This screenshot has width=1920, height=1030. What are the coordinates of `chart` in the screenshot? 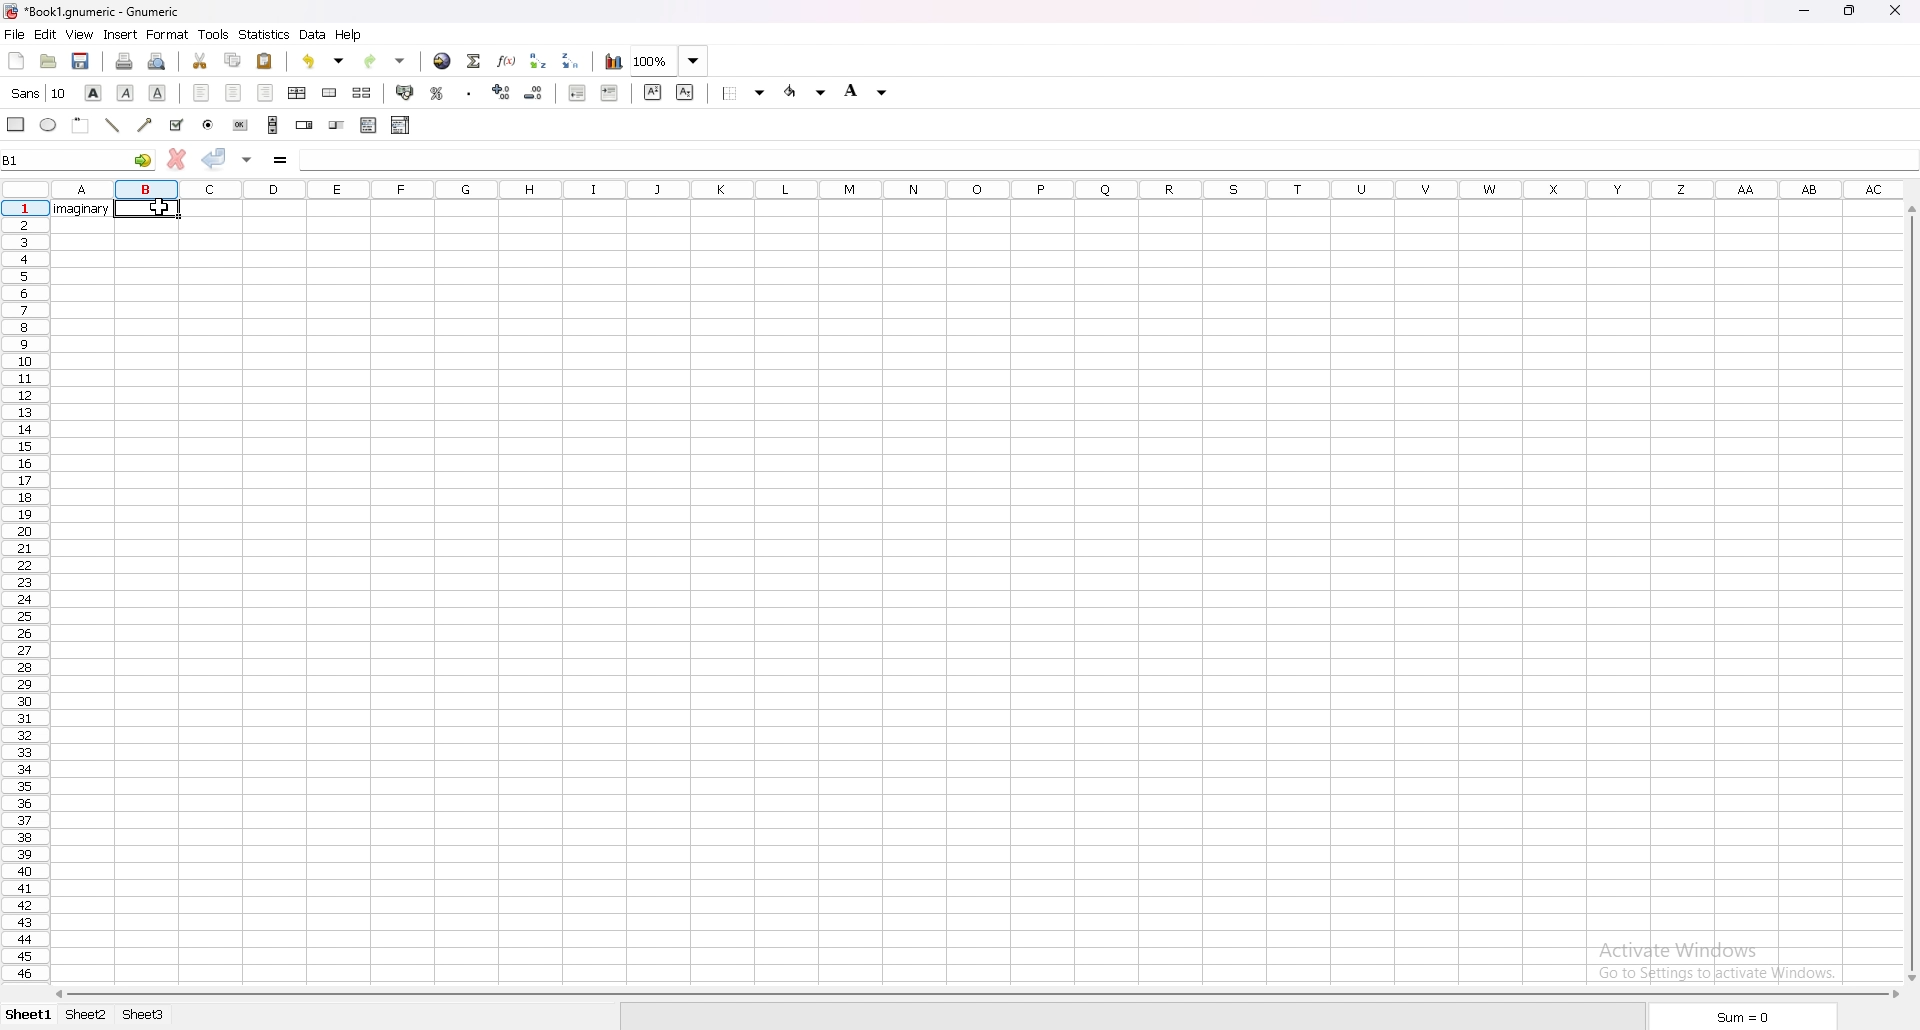 It's located at (613, 62).